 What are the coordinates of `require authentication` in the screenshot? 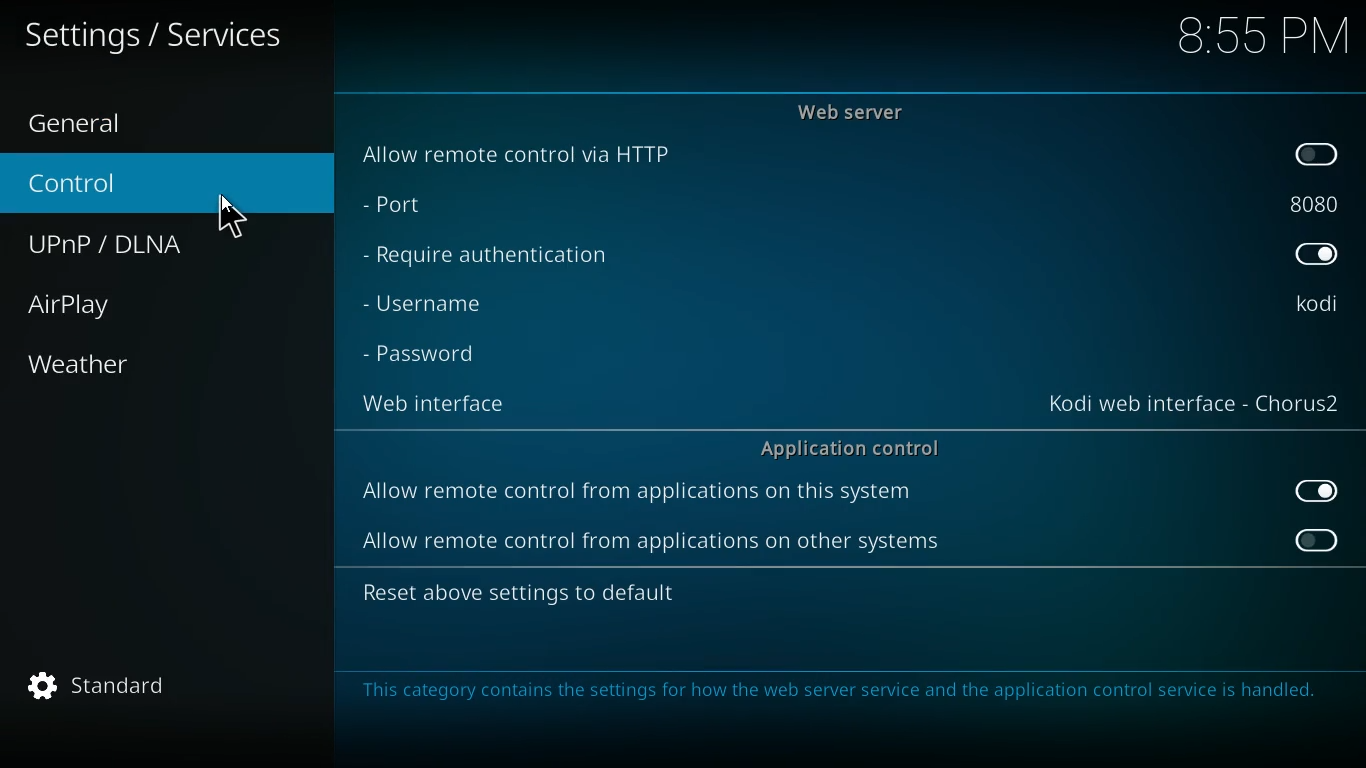 It's located at (502, 256).